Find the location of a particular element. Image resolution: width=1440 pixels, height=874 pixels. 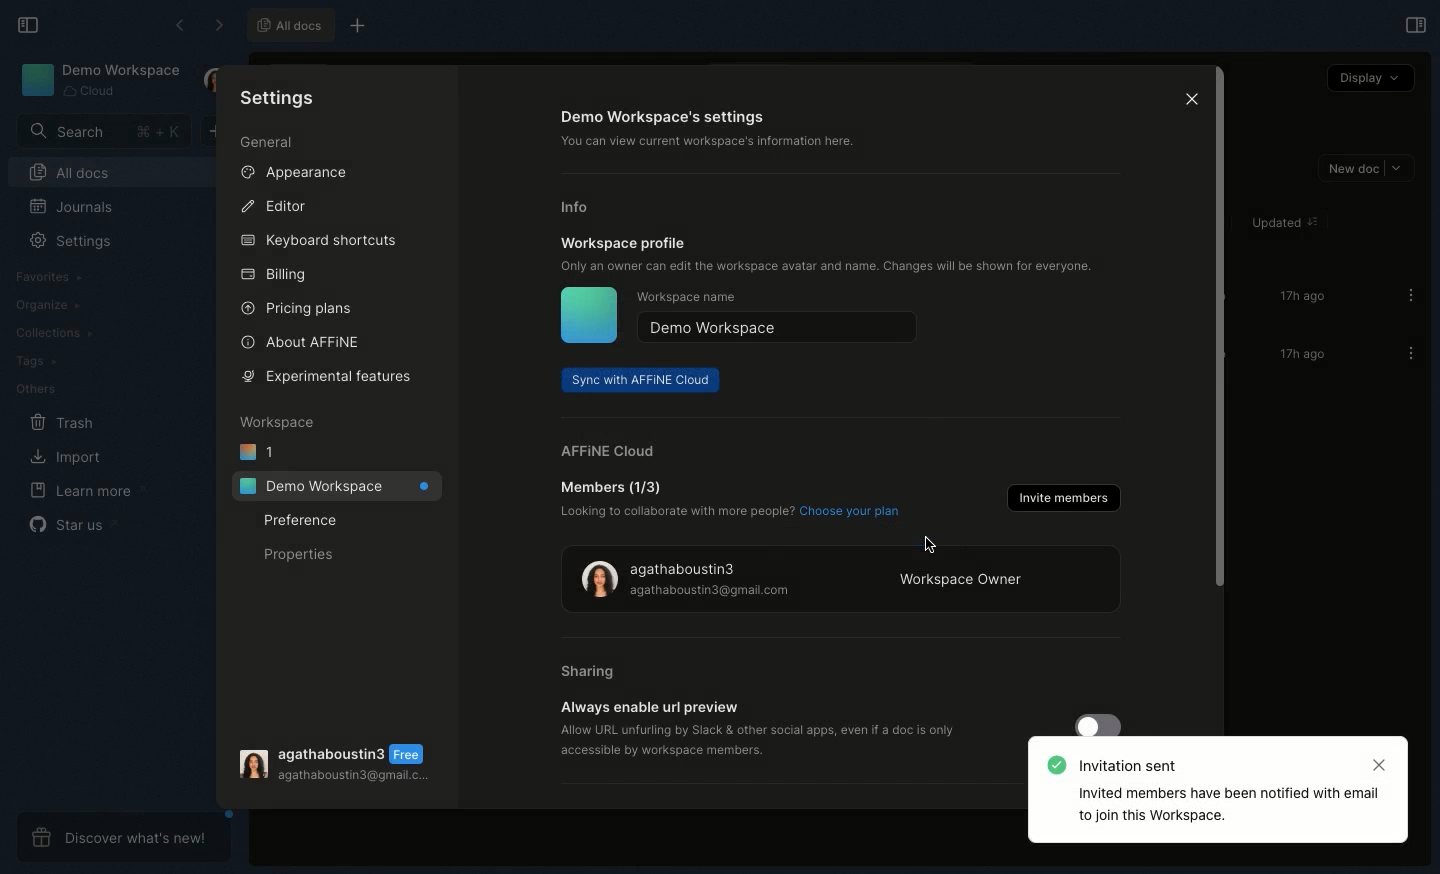

Always enable url preview is located at coordinates (649, 707).